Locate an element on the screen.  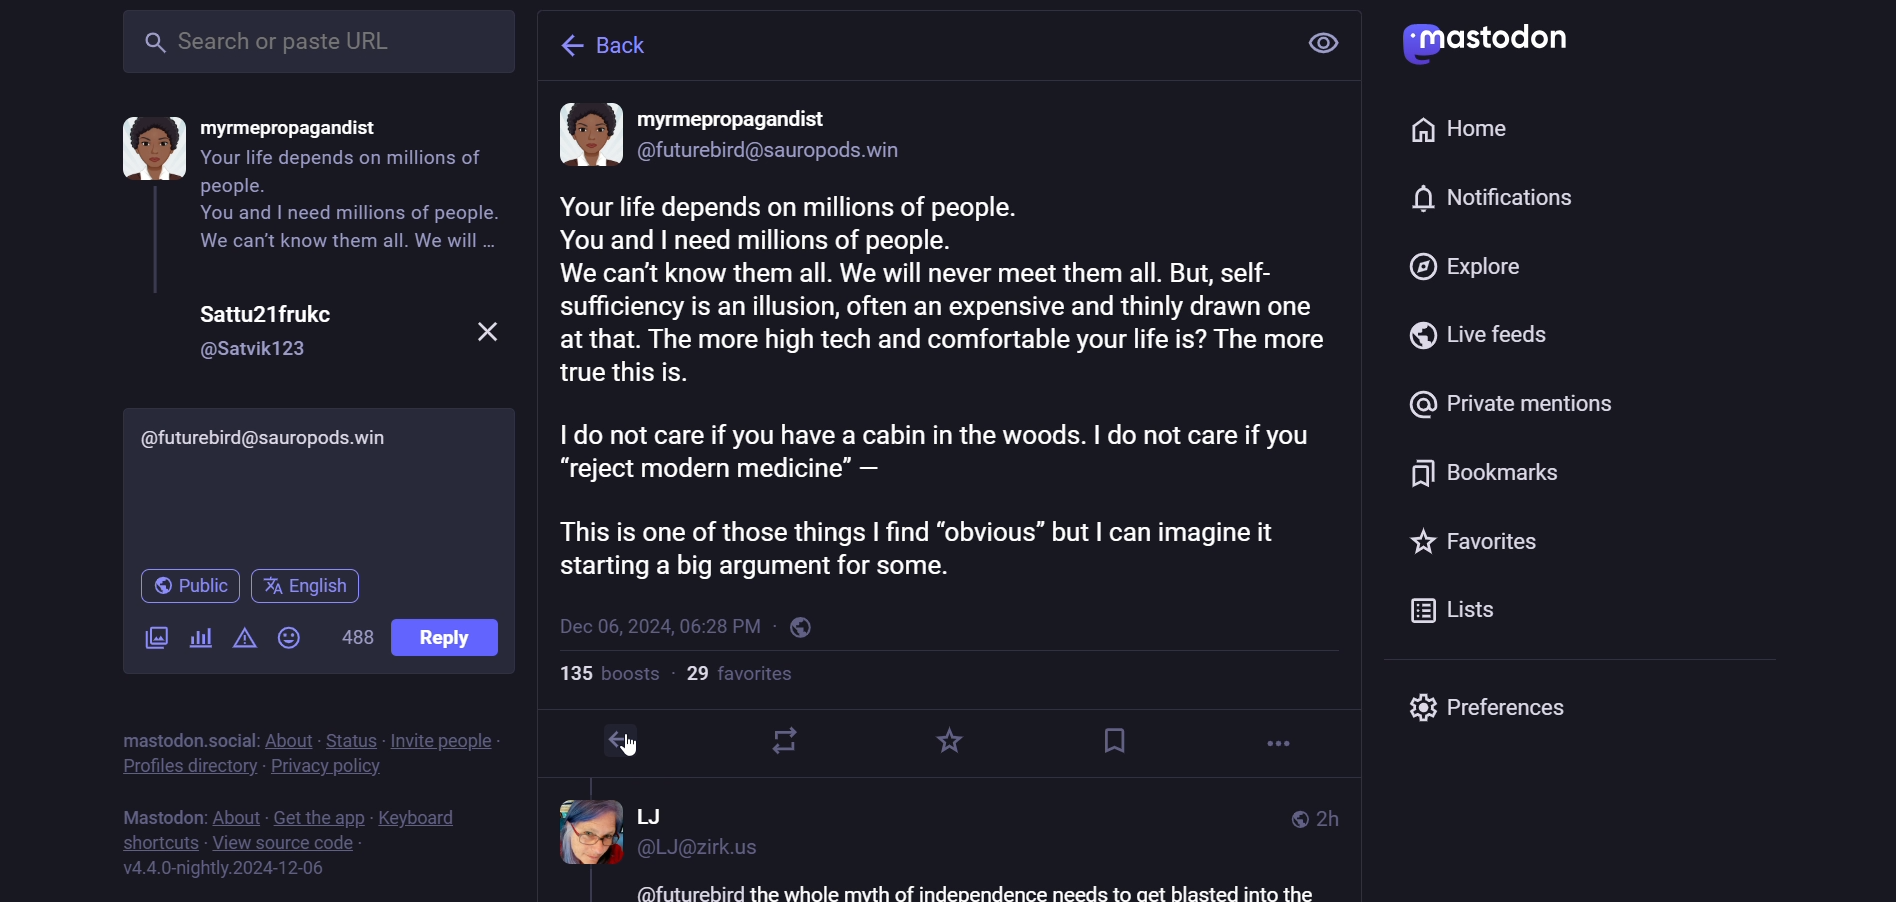
favorite is located at coordinates (954, 741).